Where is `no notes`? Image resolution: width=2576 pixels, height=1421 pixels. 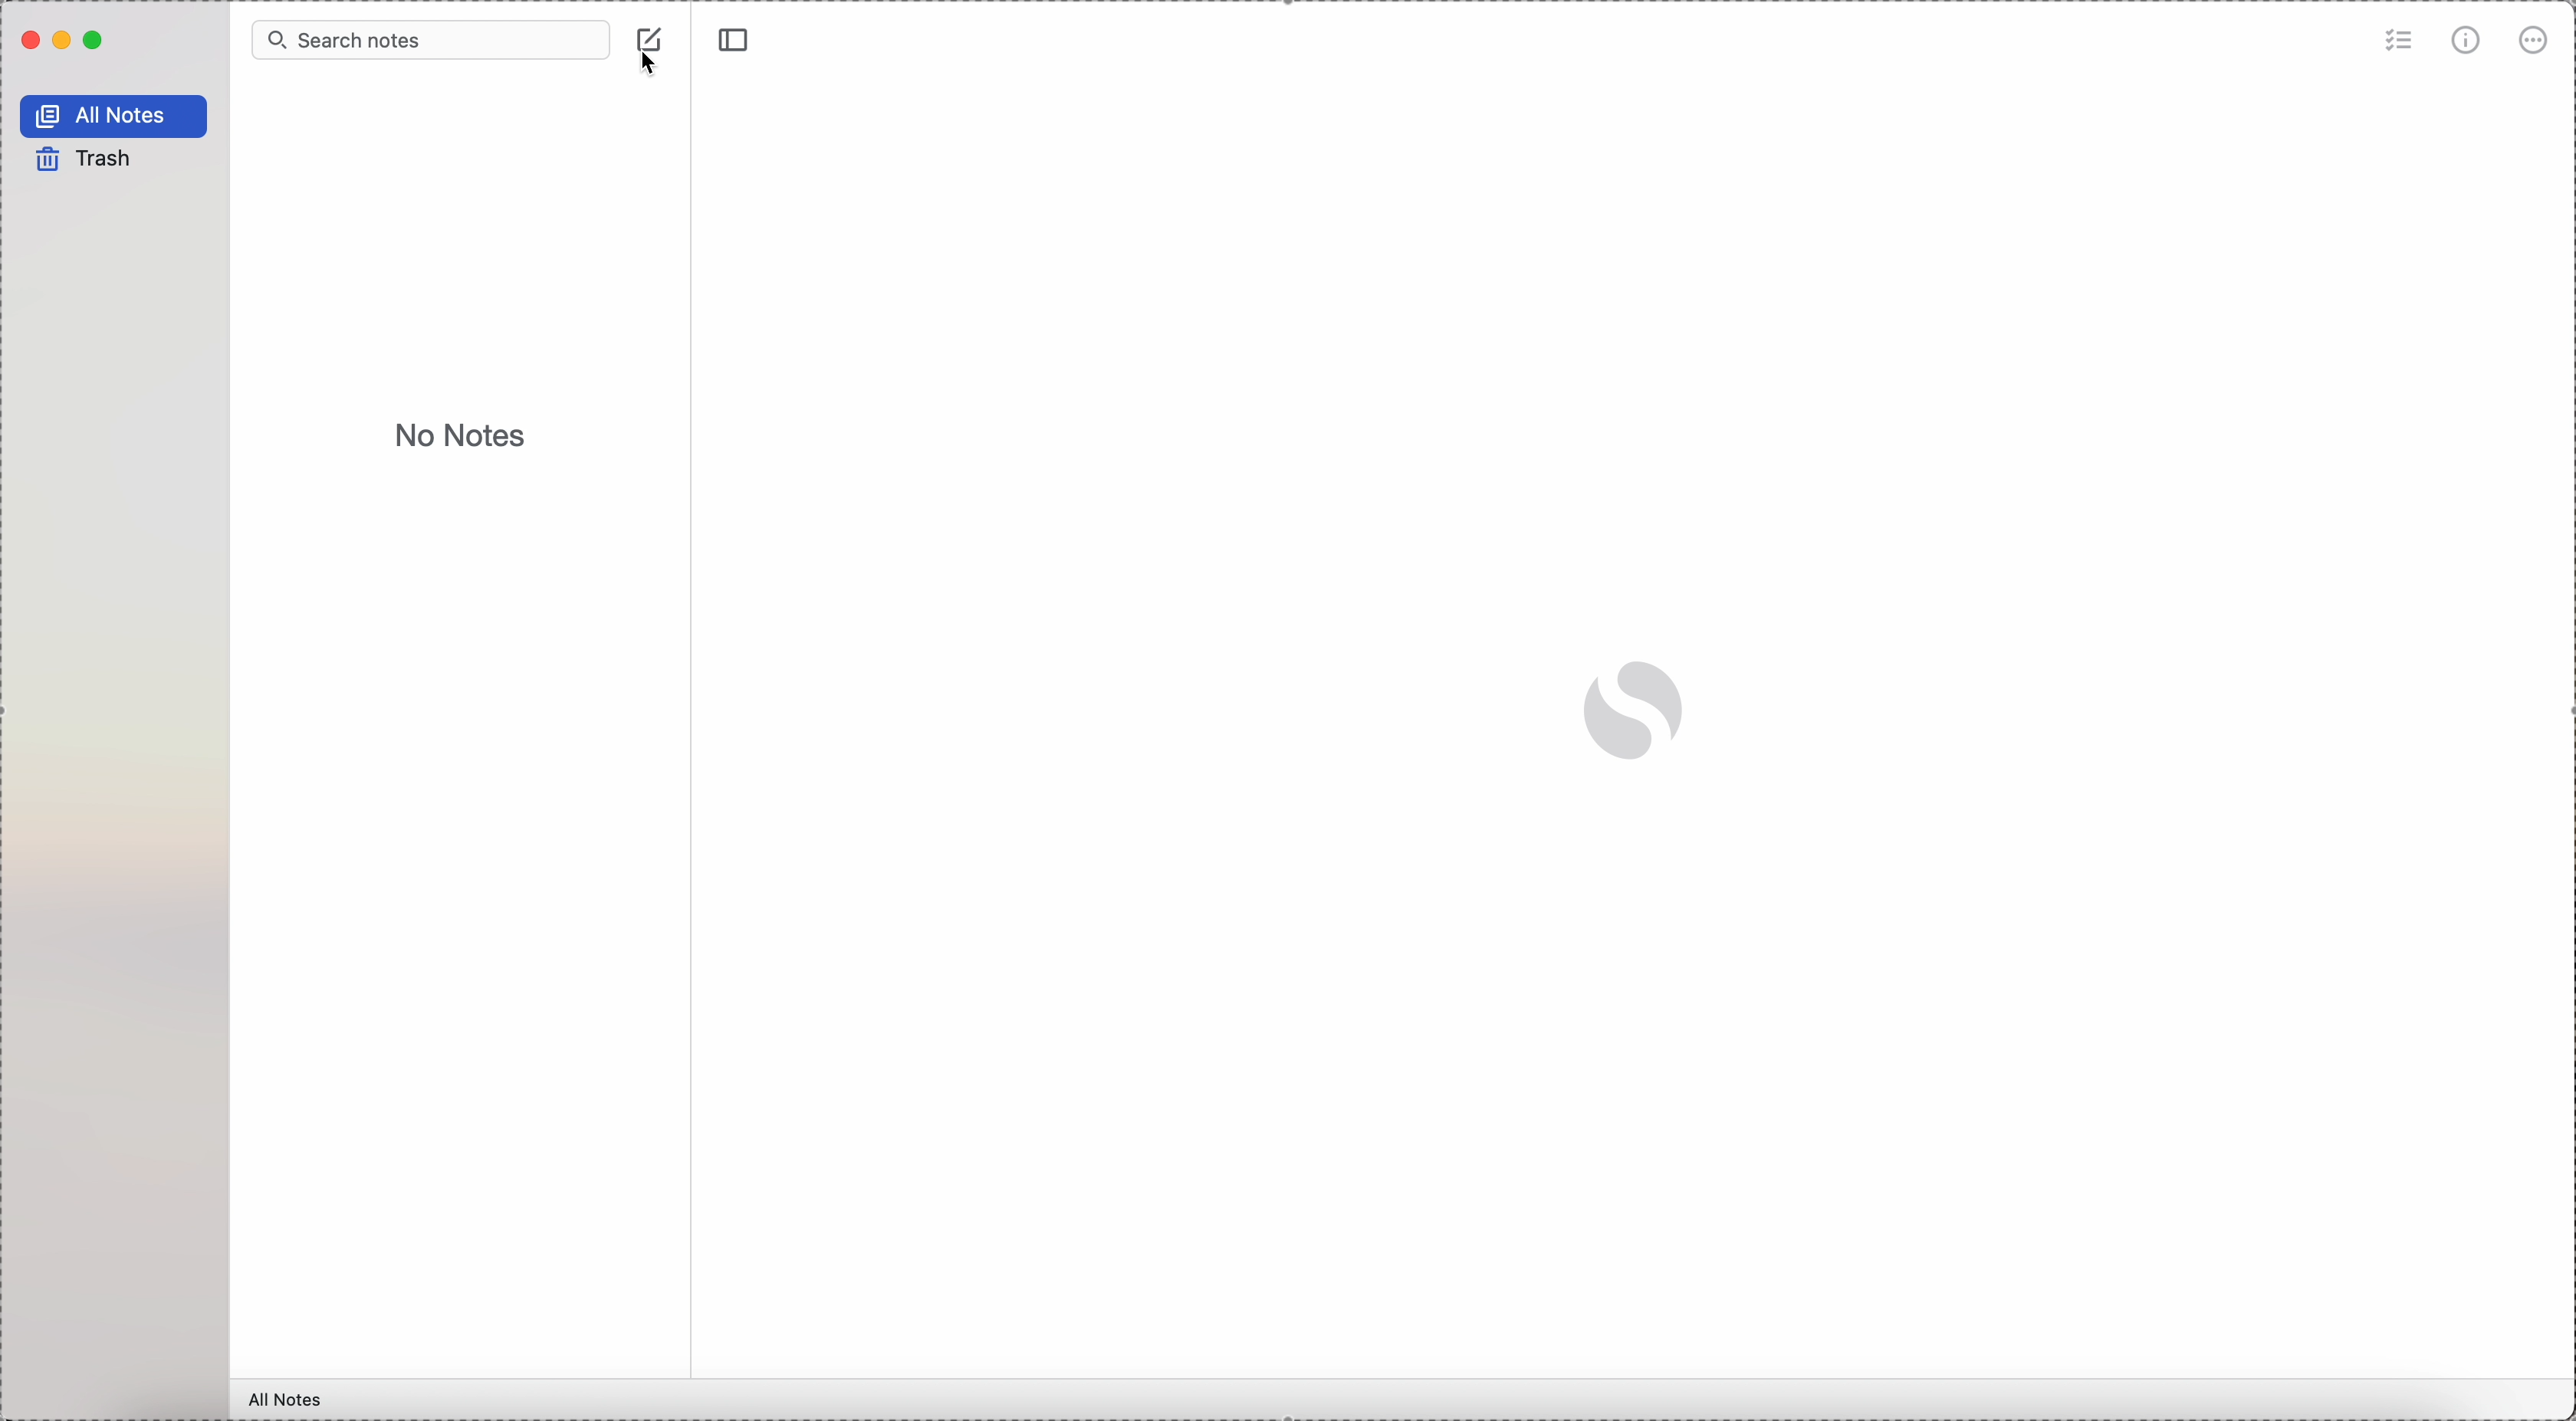
no notes is located at coordinates (456, 438).